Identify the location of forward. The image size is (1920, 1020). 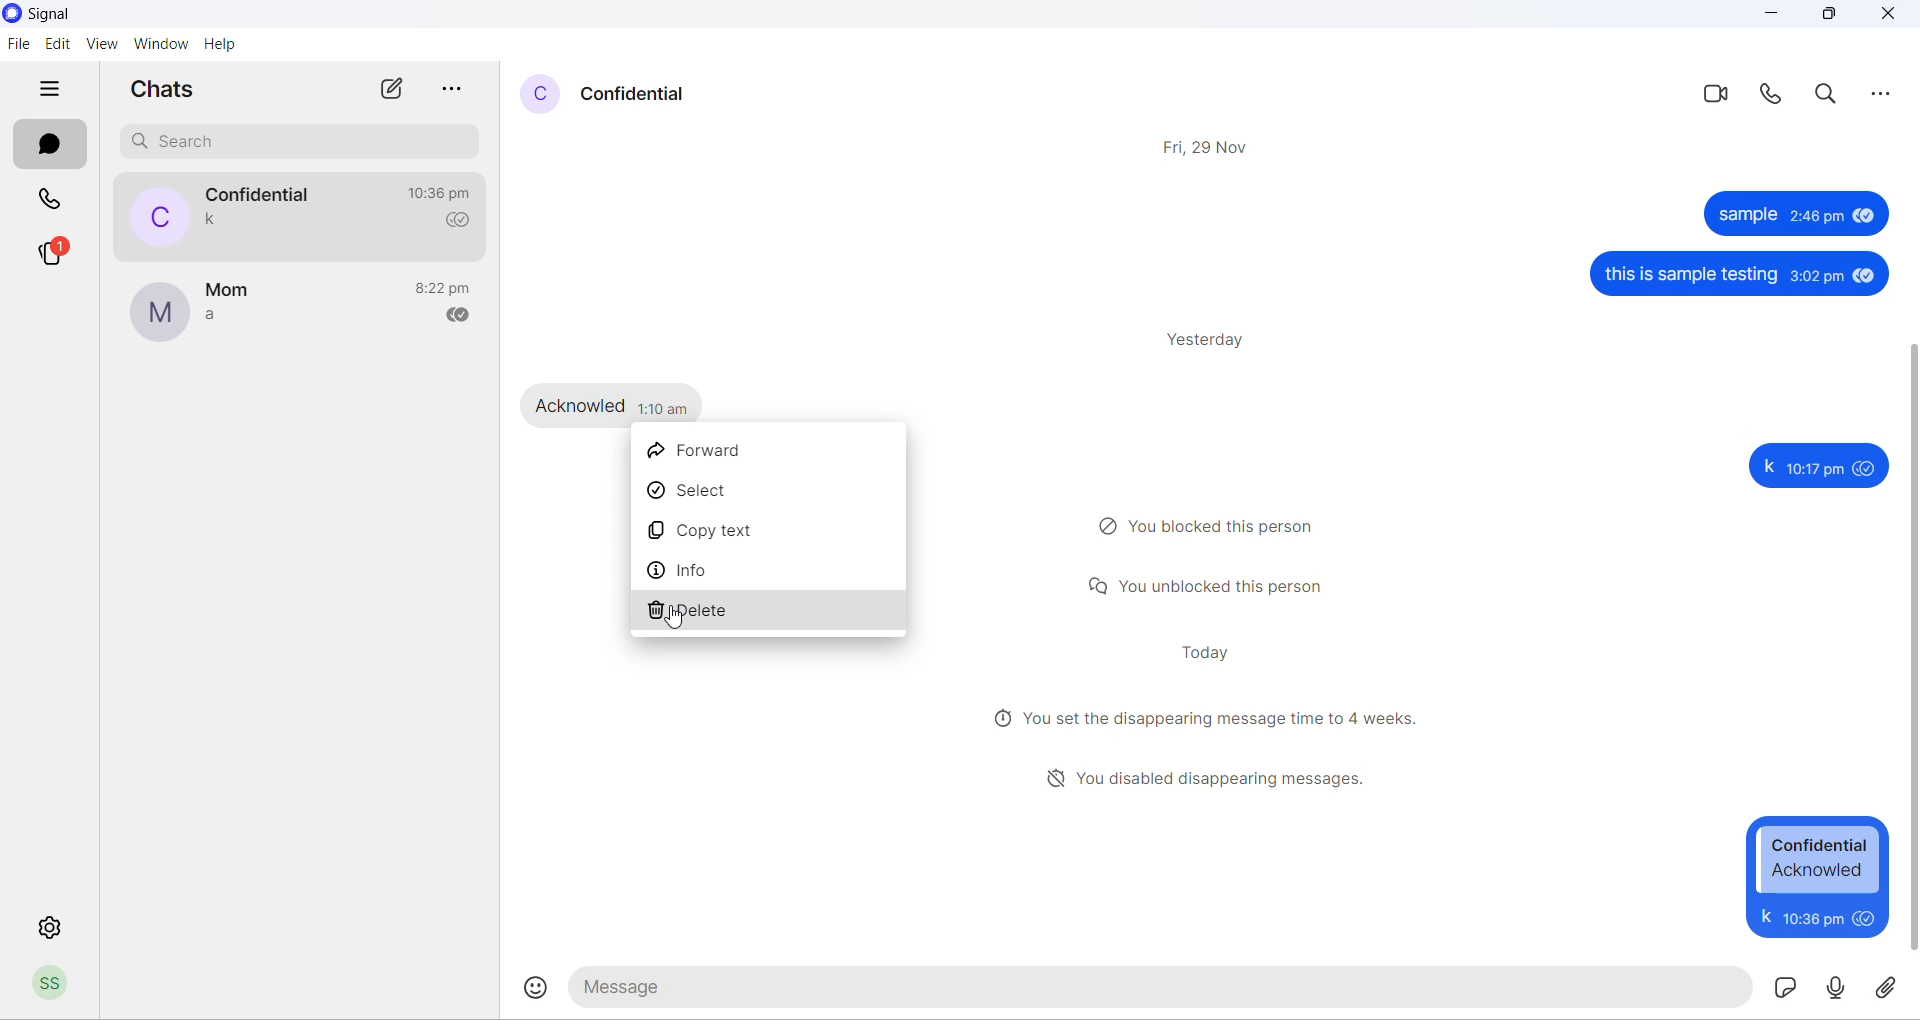
(771, 447).